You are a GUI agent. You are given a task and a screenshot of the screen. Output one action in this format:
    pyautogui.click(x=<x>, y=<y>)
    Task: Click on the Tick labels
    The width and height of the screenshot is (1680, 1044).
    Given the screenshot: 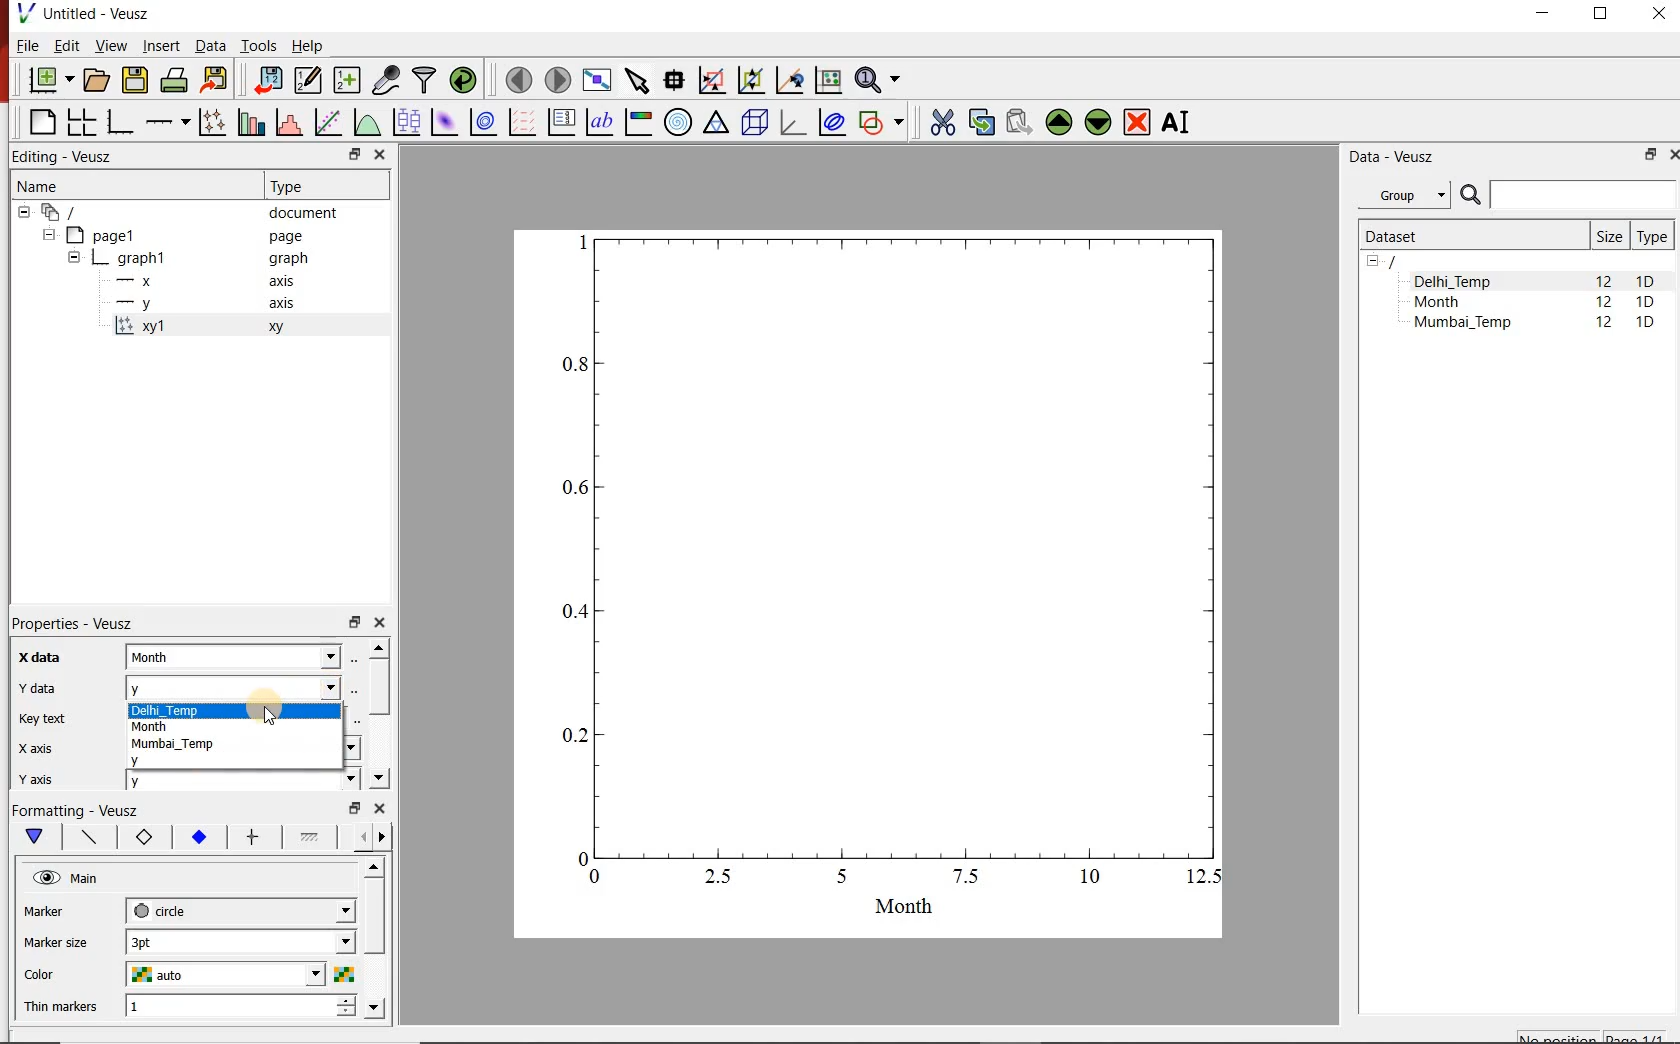 What is the action you would take?
    pyautogui.click(x=197, y=834)
    